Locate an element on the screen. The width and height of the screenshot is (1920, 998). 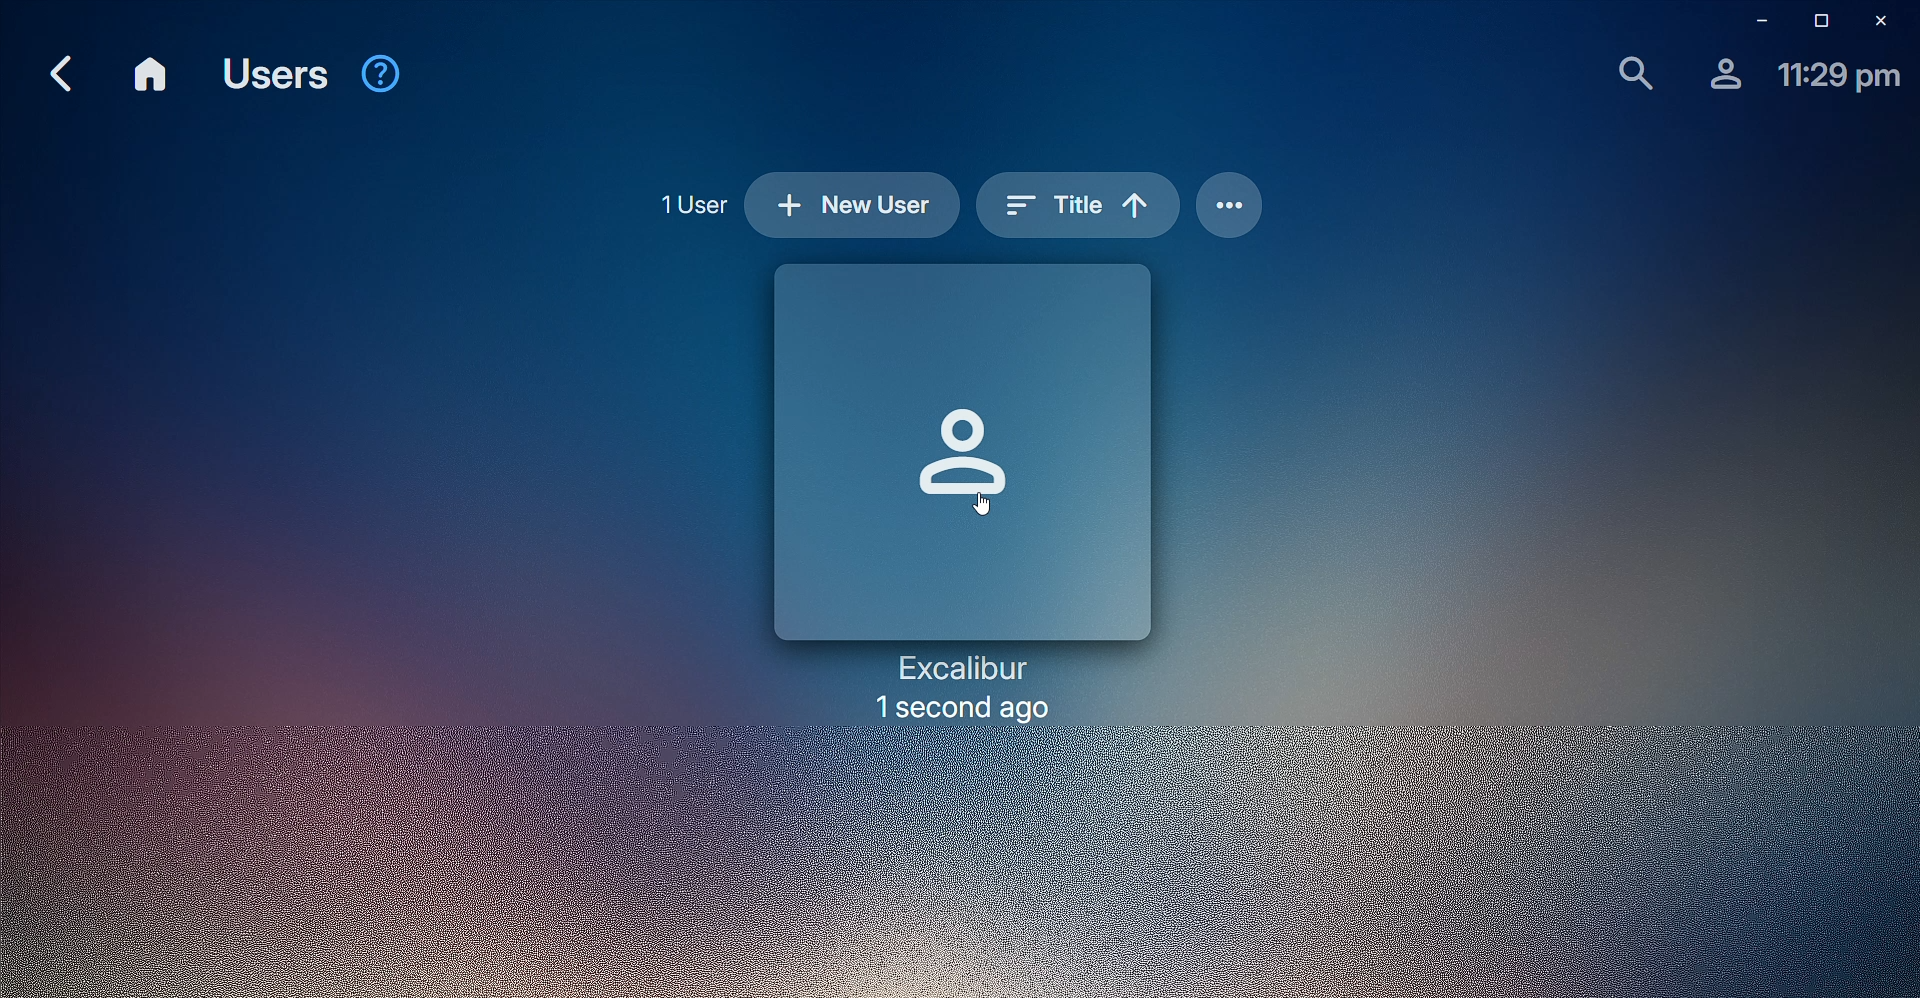
1 User is located at coordinates (689, 206).